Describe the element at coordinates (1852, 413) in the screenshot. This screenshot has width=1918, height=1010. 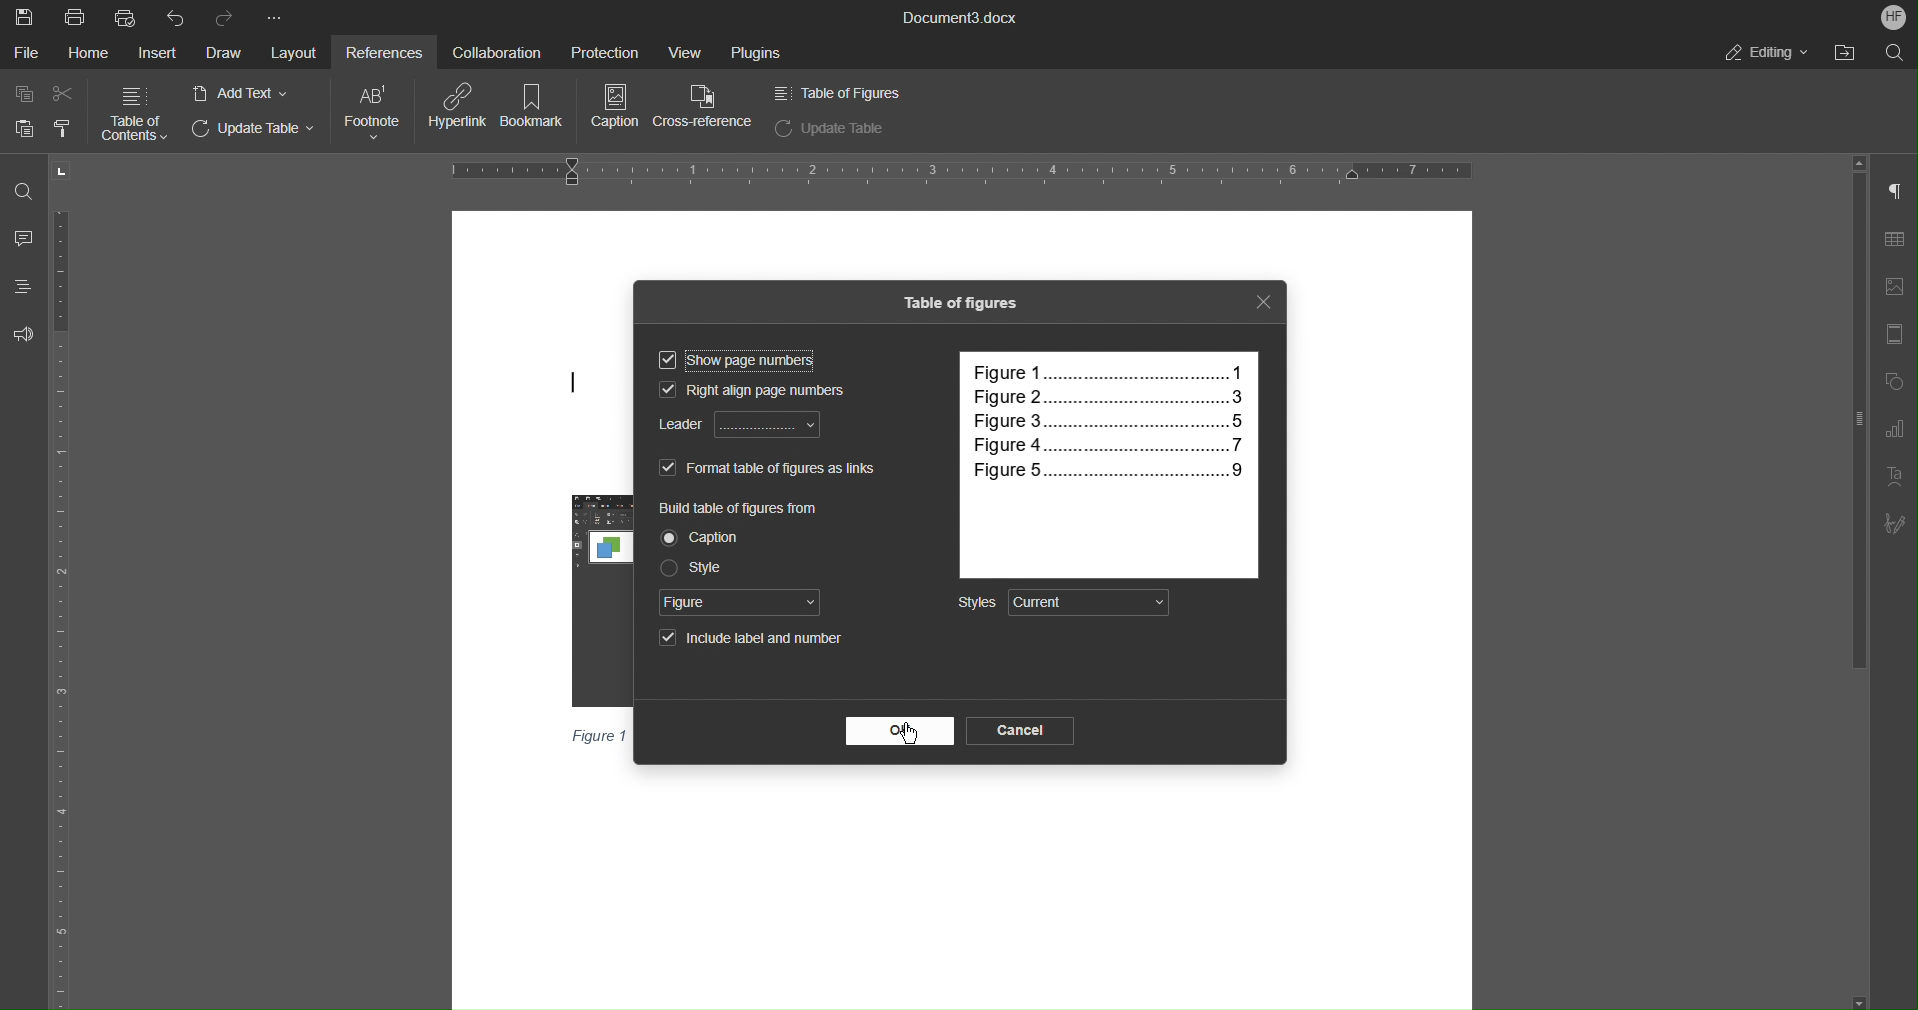
I see `Vertical Bar` at that location.